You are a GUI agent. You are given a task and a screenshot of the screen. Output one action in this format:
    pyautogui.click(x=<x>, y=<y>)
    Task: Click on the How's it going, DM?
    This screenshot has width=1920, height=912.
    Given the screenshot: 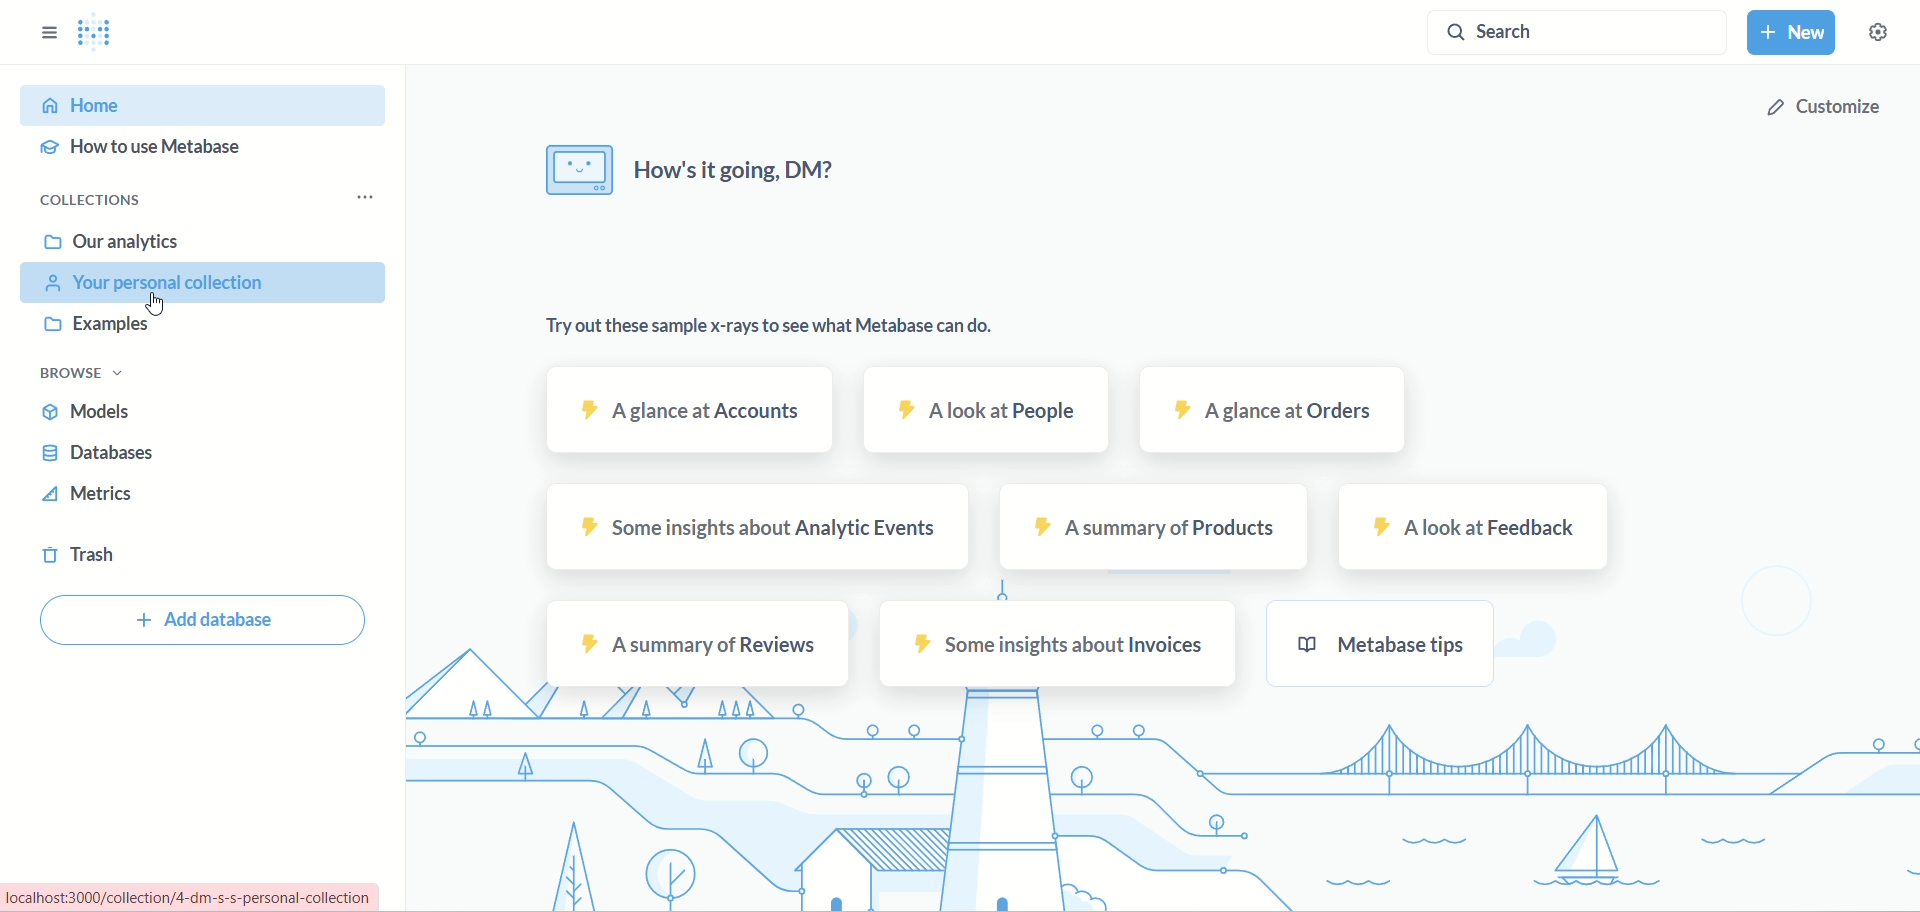 What is the action you would take?
    pyautogui.click(x=692, y=171)
    